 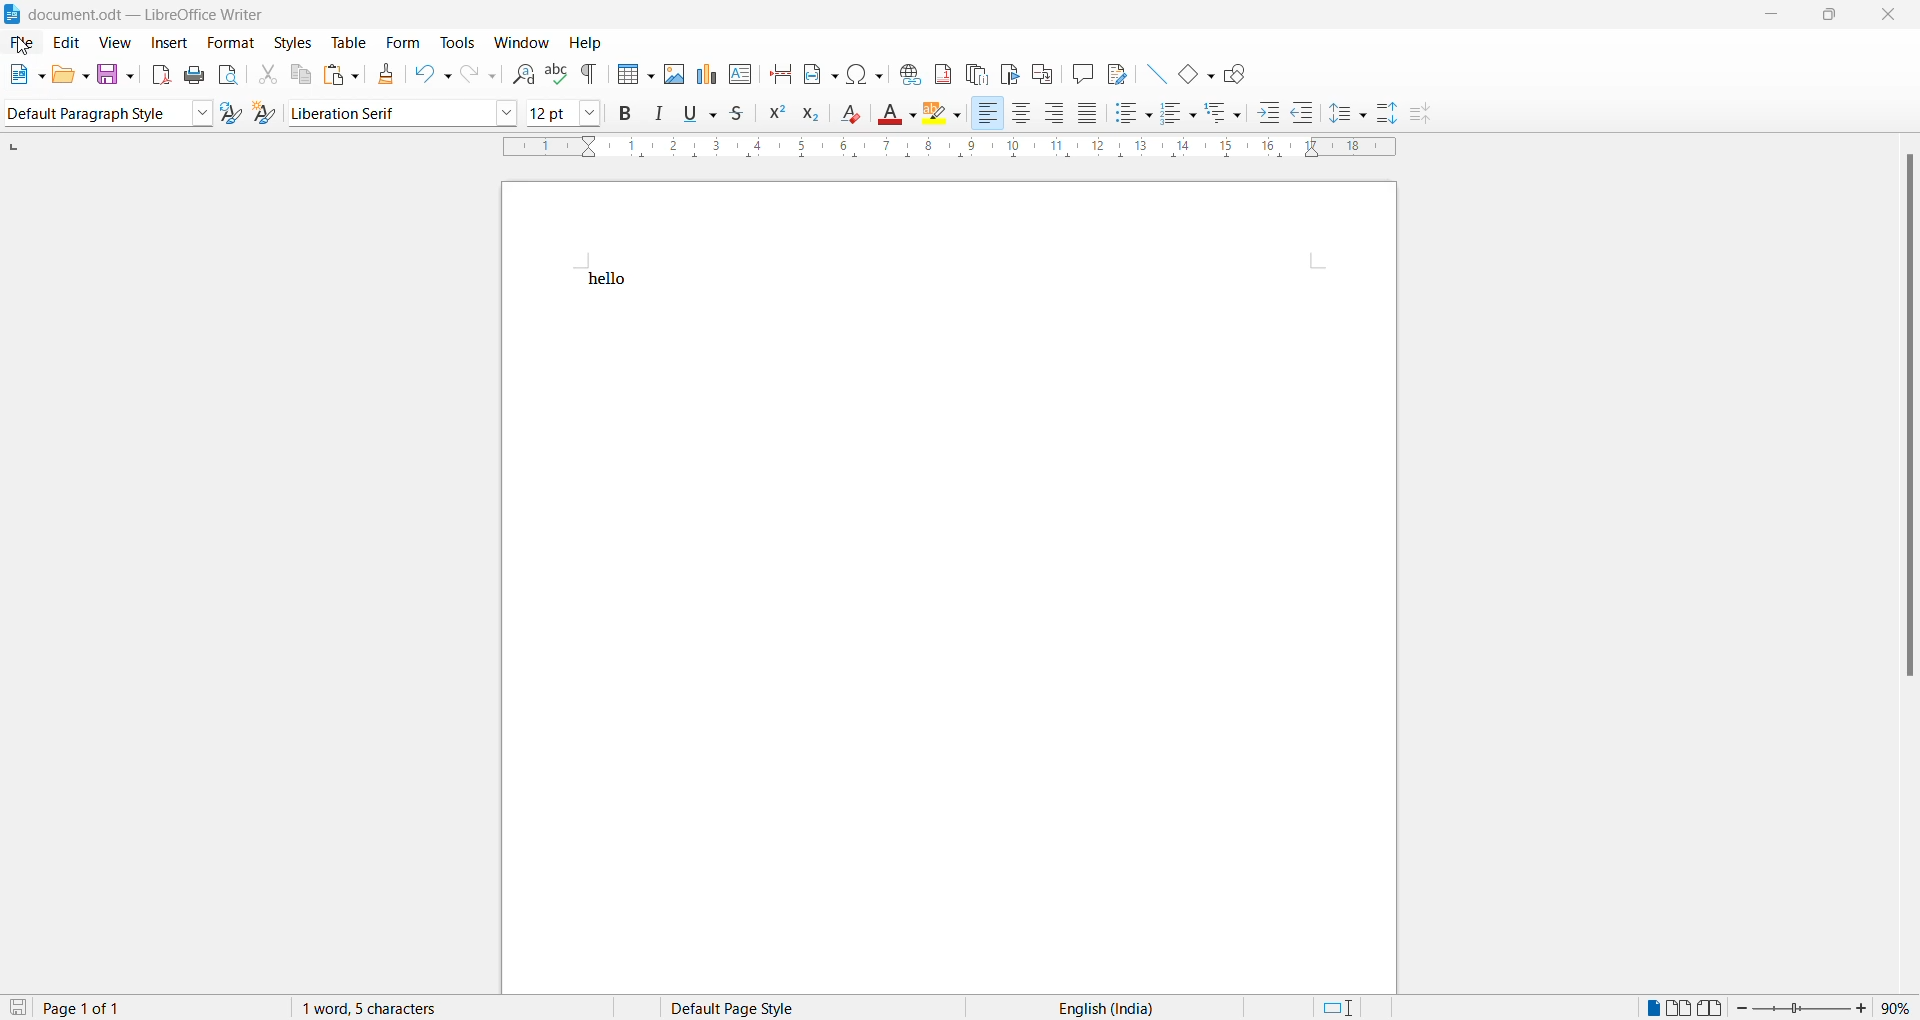 What do you see at coordinates (1021, 114) in the screenshot?
I see `Align Centre` at bounding box center [1021, 114].